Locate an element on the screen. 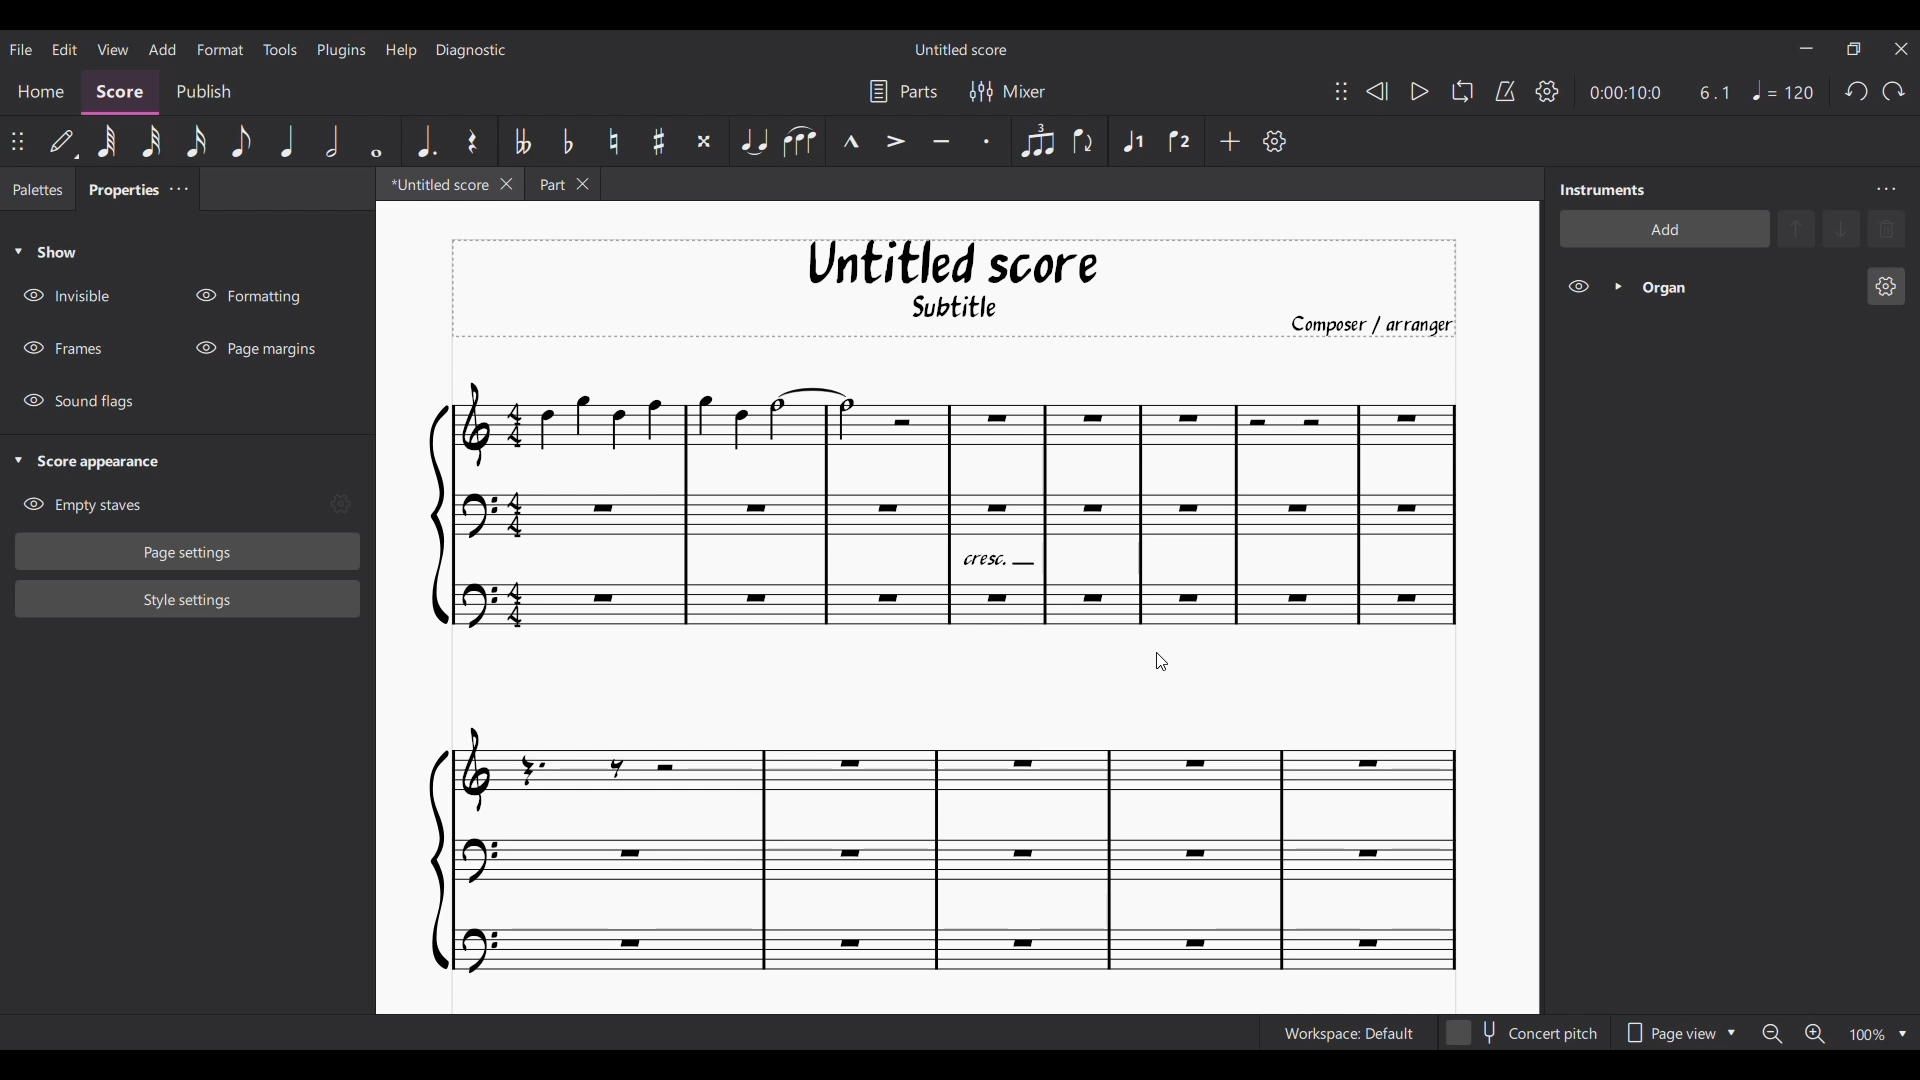 This screenshot has width=1920, height=1080. Toggle nature is located at coordinates (612, 141).